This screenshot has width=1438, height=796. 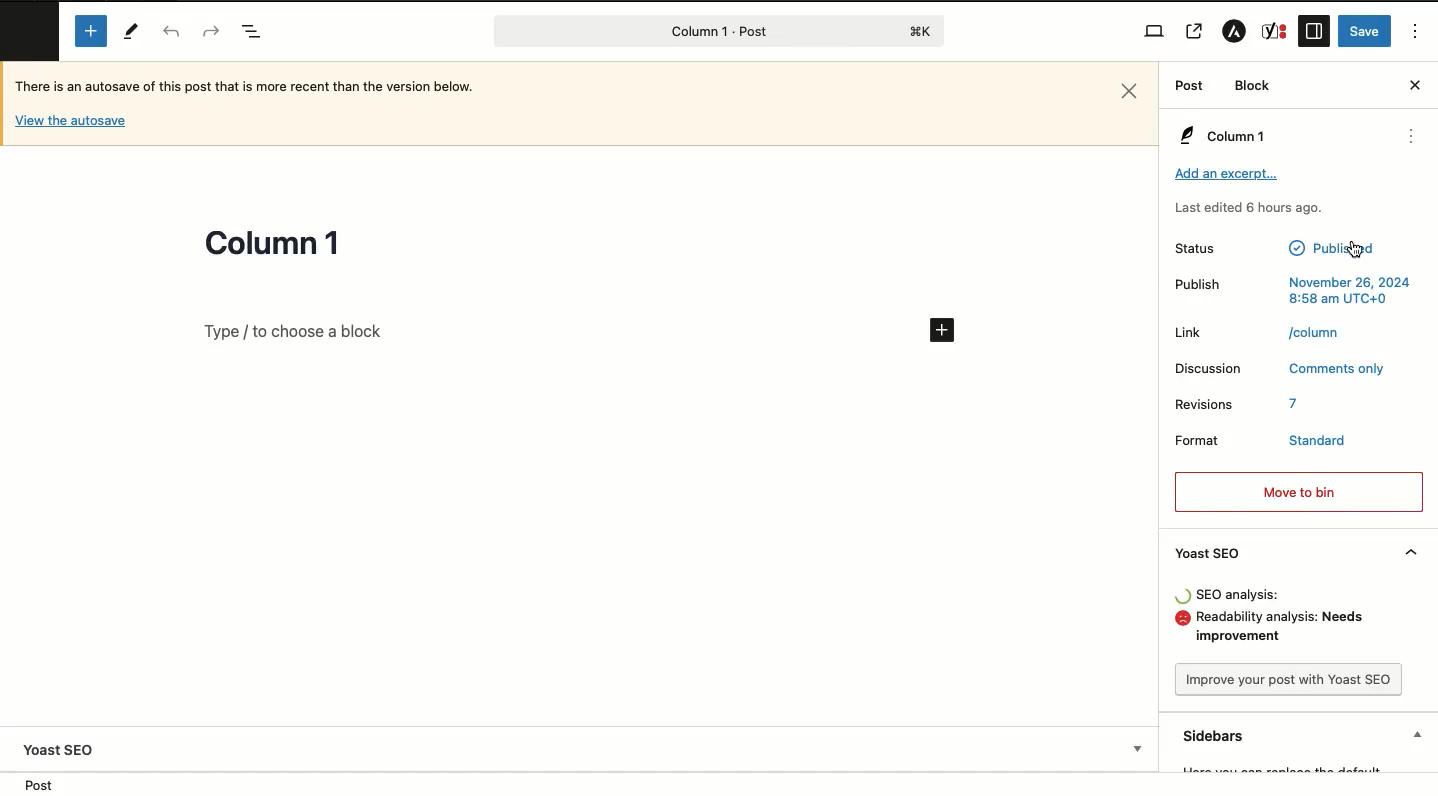 I want to click on Format, so click(x=1194, y=440).